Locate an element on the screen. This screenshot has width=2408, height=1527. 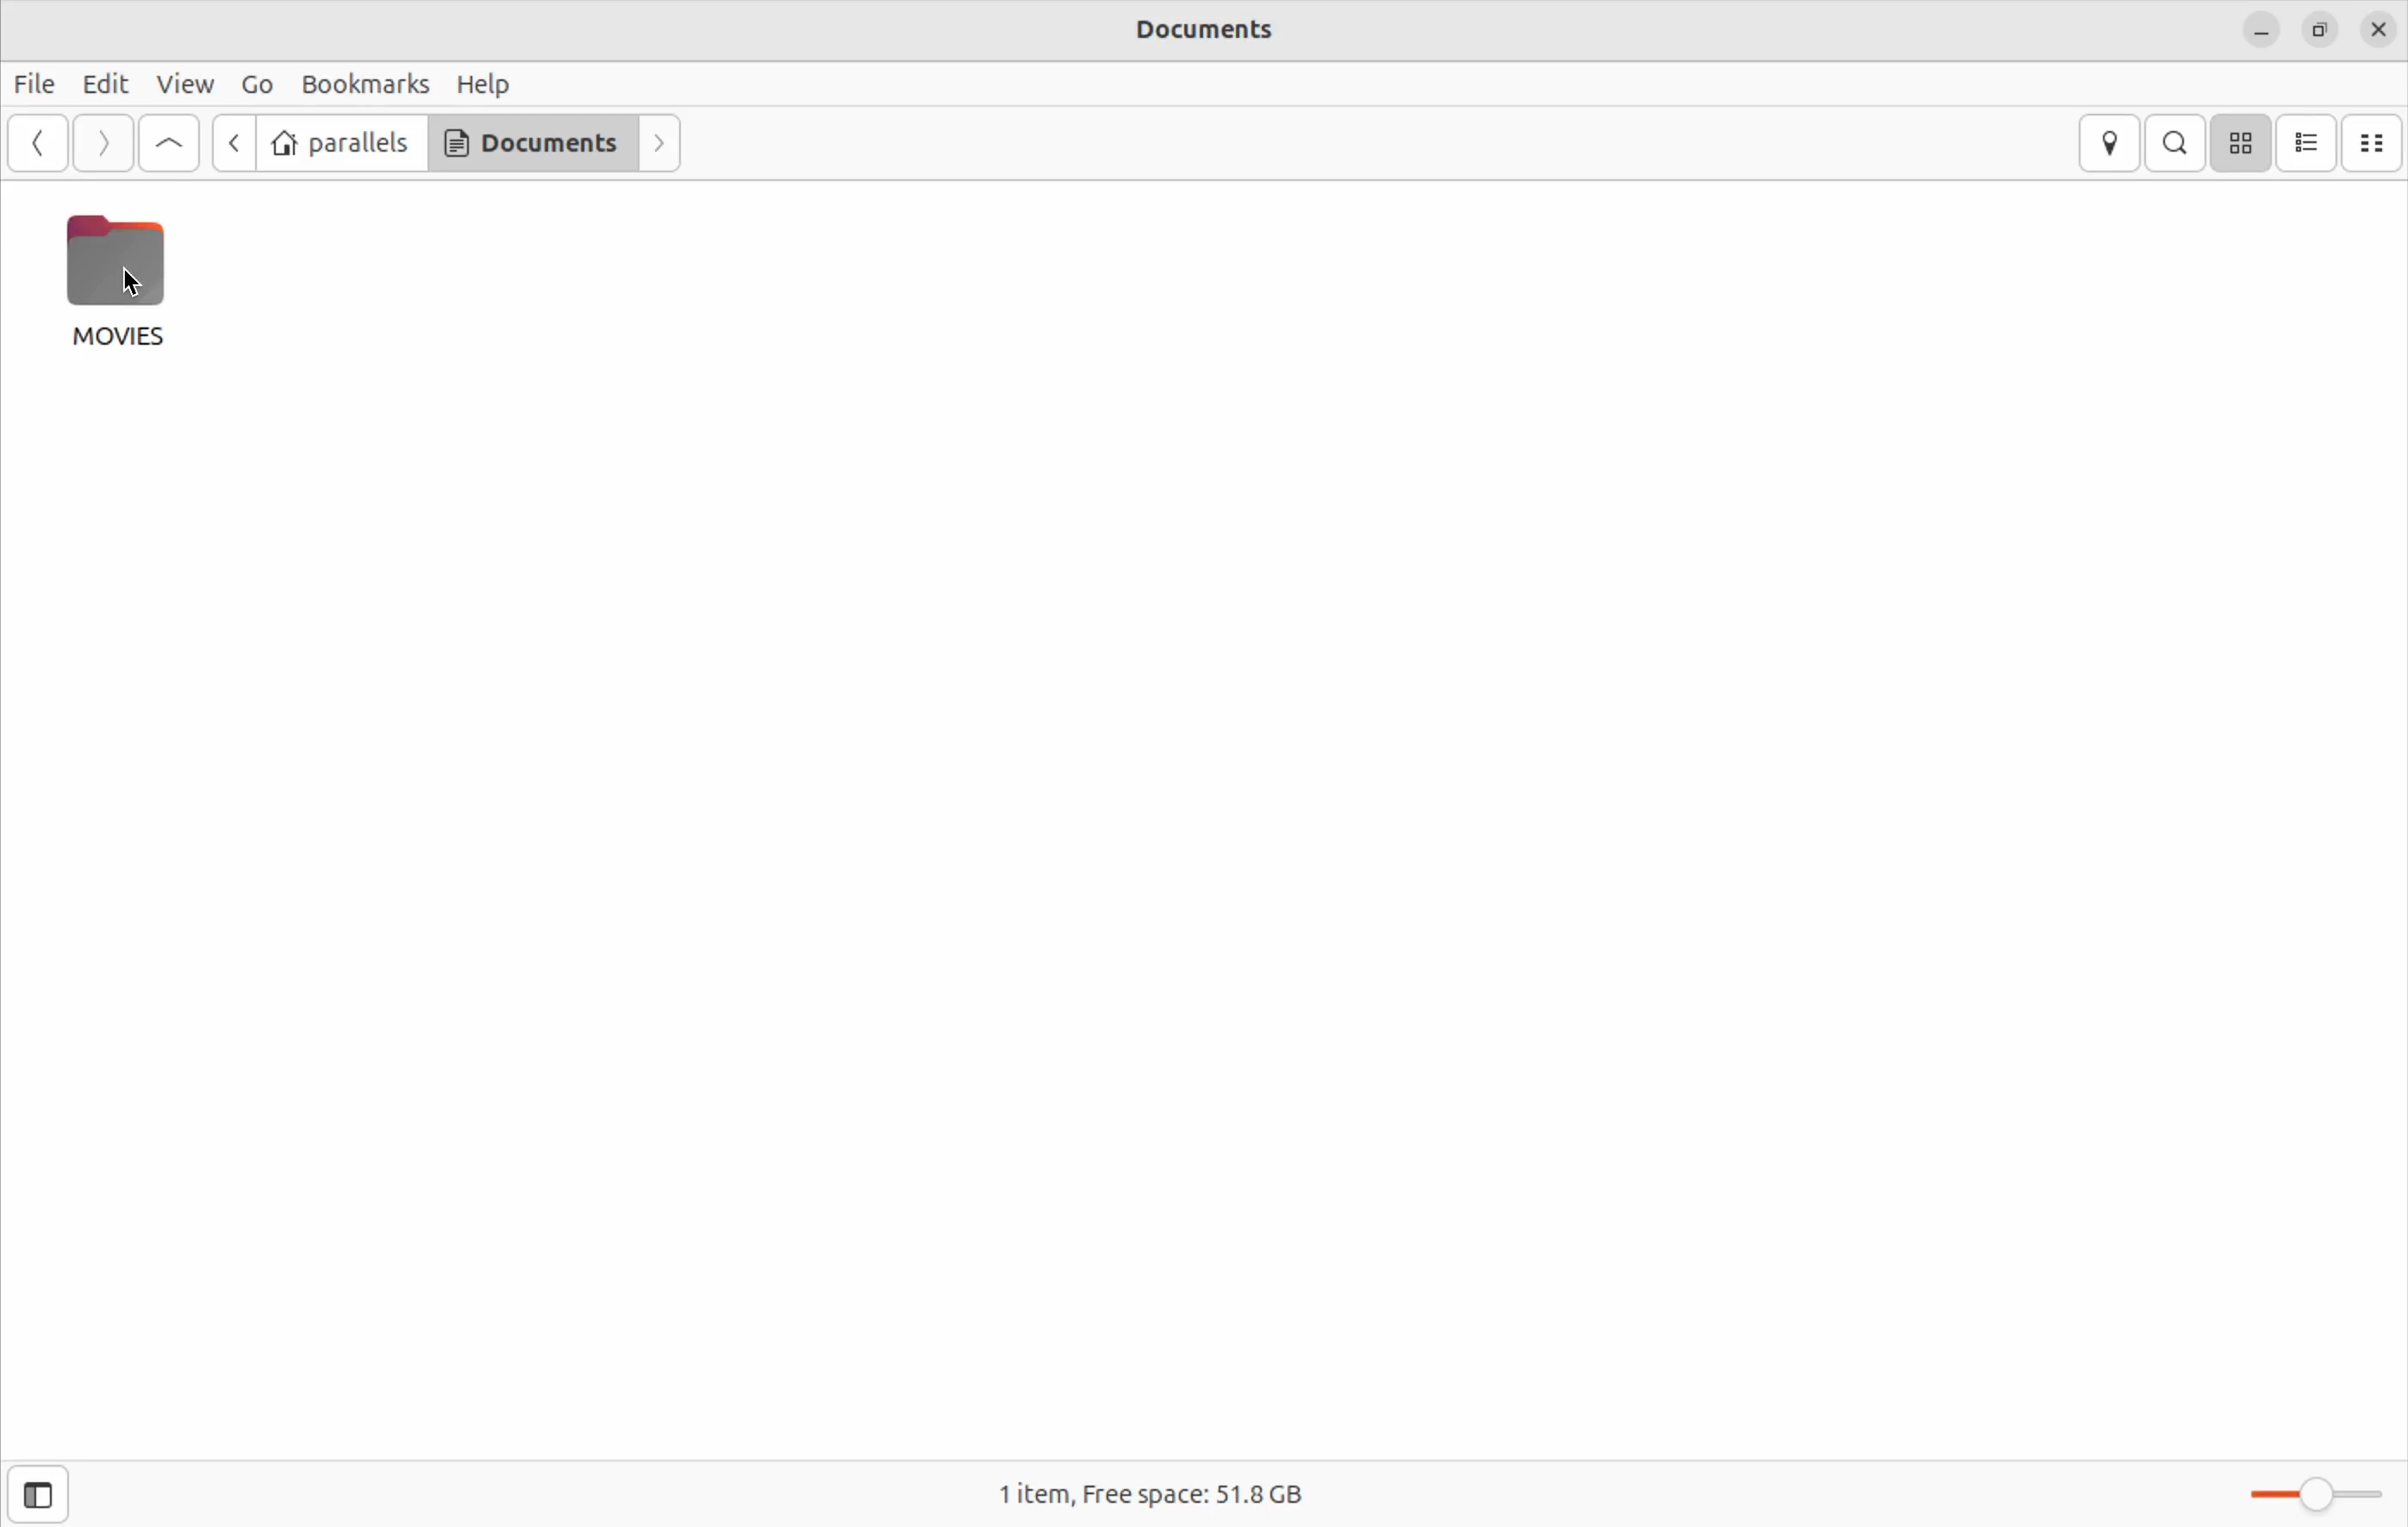
forward is located at coordinates (103, 144).